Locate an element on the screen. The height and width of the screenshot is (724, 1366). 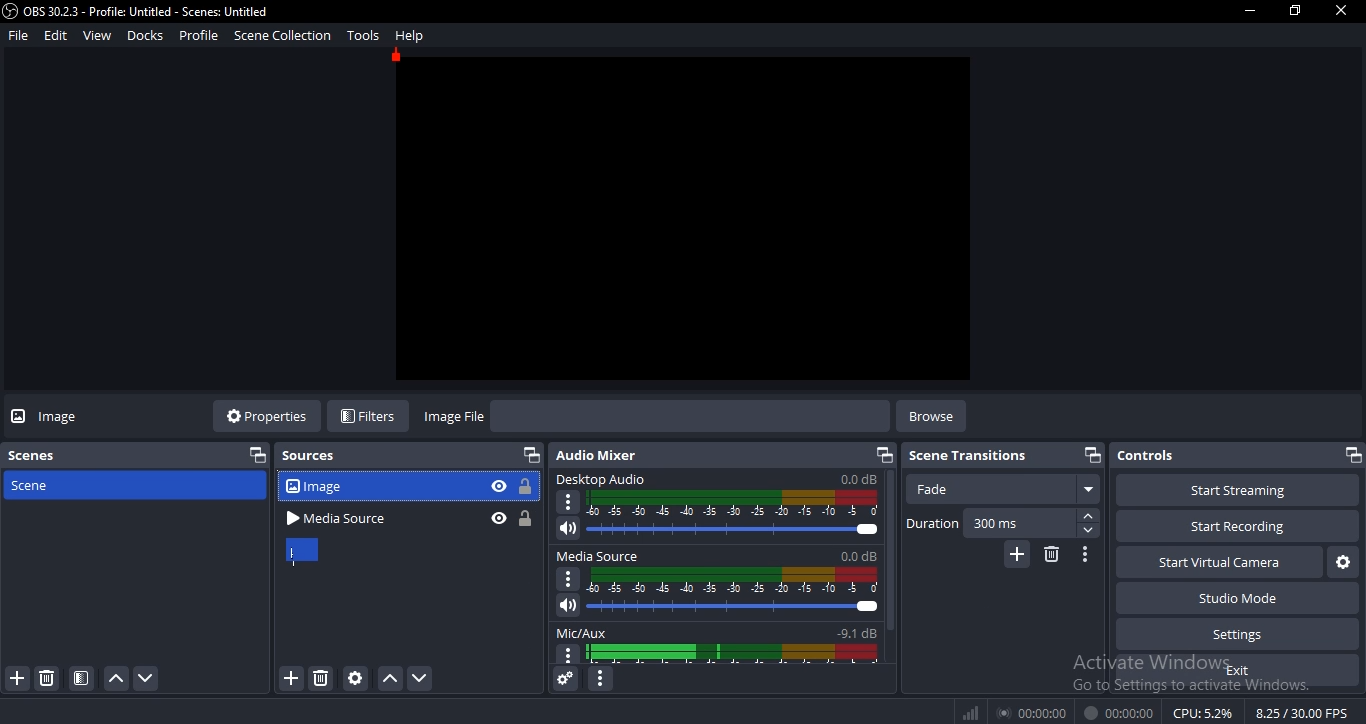
desktop audio is located at coordinates (718, 479).